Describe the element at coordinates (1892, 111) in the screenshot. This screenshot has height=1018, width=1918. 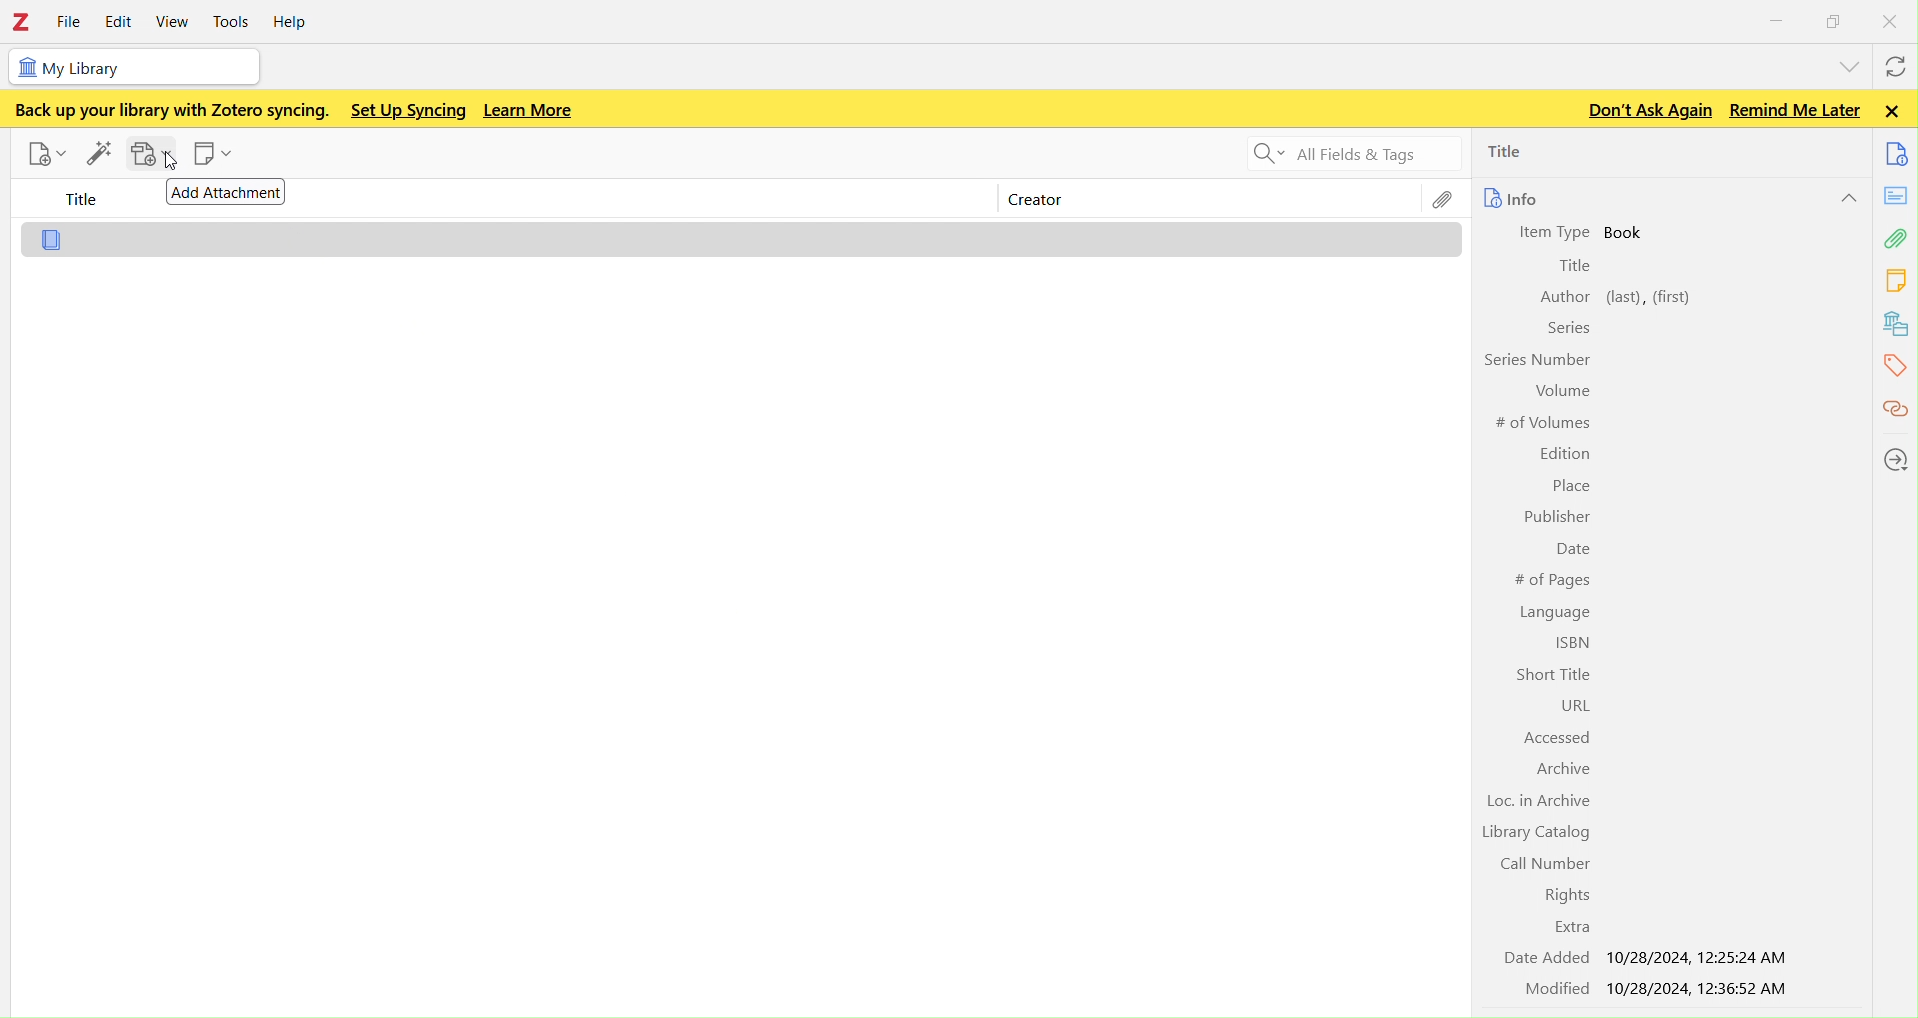
I see `Close` at that location.